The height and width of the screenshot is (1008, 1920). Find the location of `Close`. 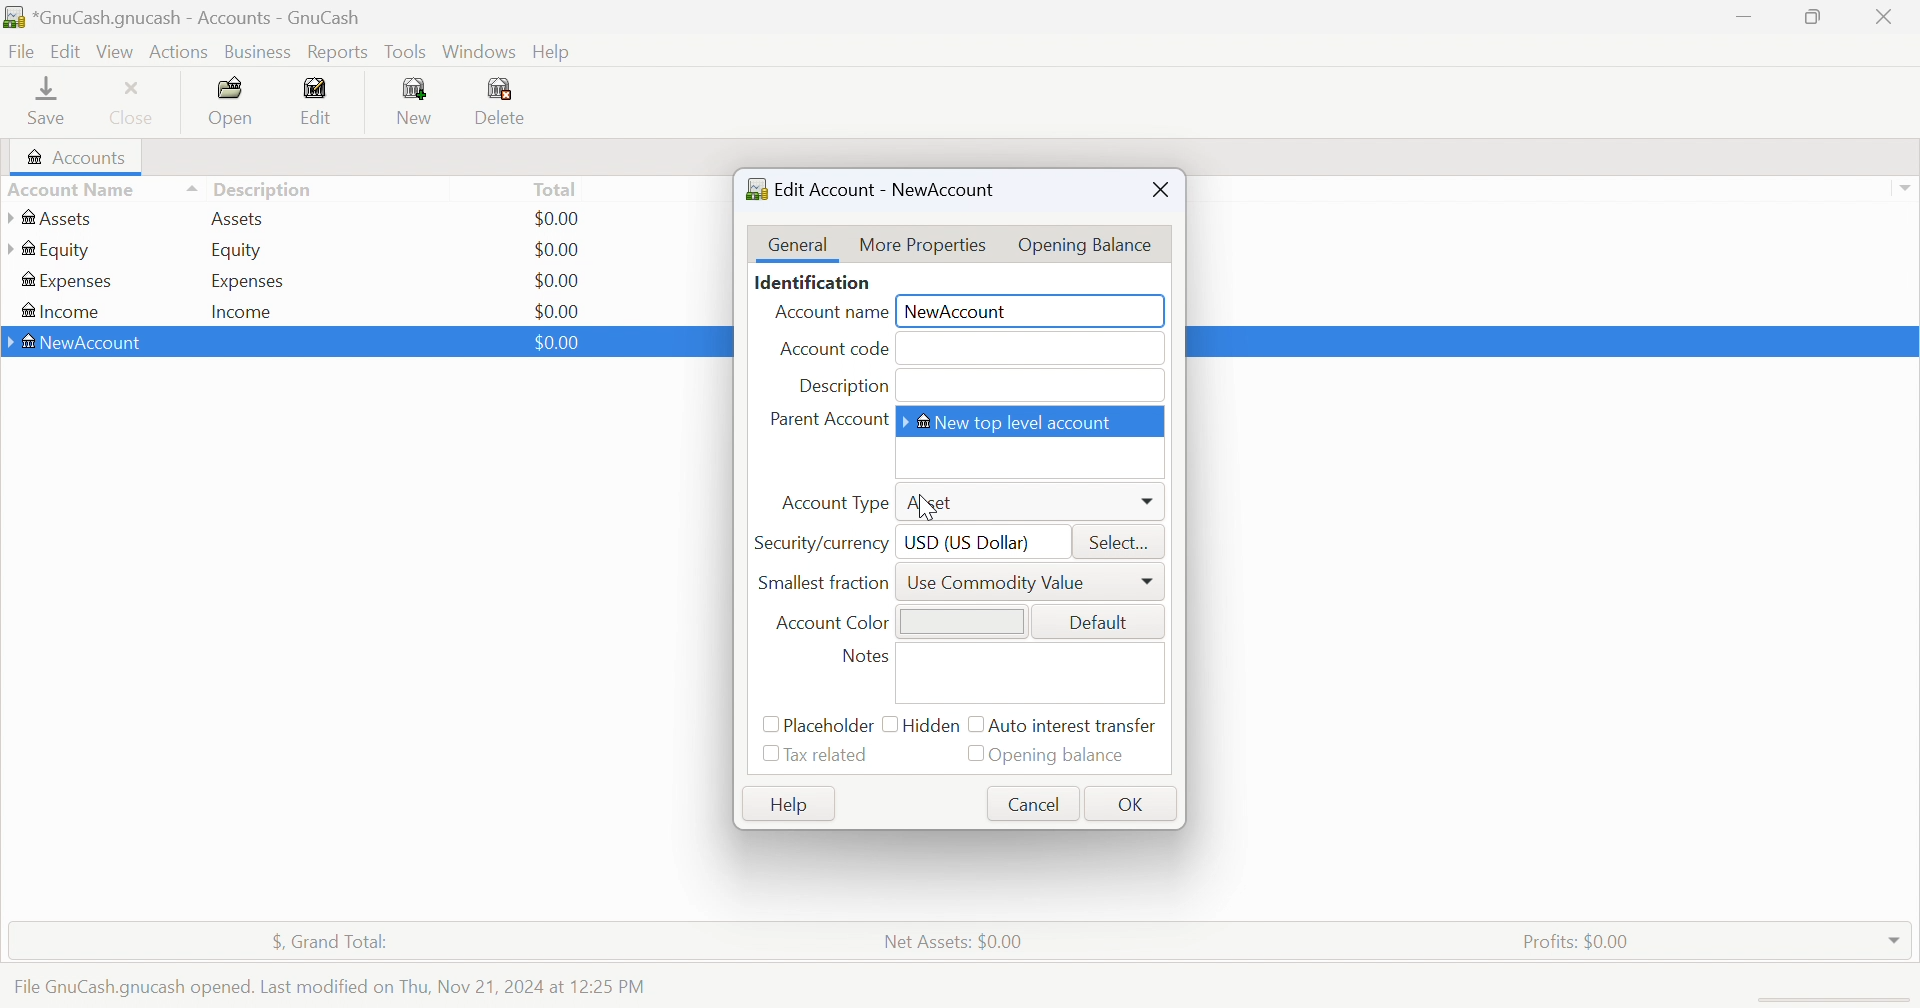

Close is located at coordinates (1885, 16).